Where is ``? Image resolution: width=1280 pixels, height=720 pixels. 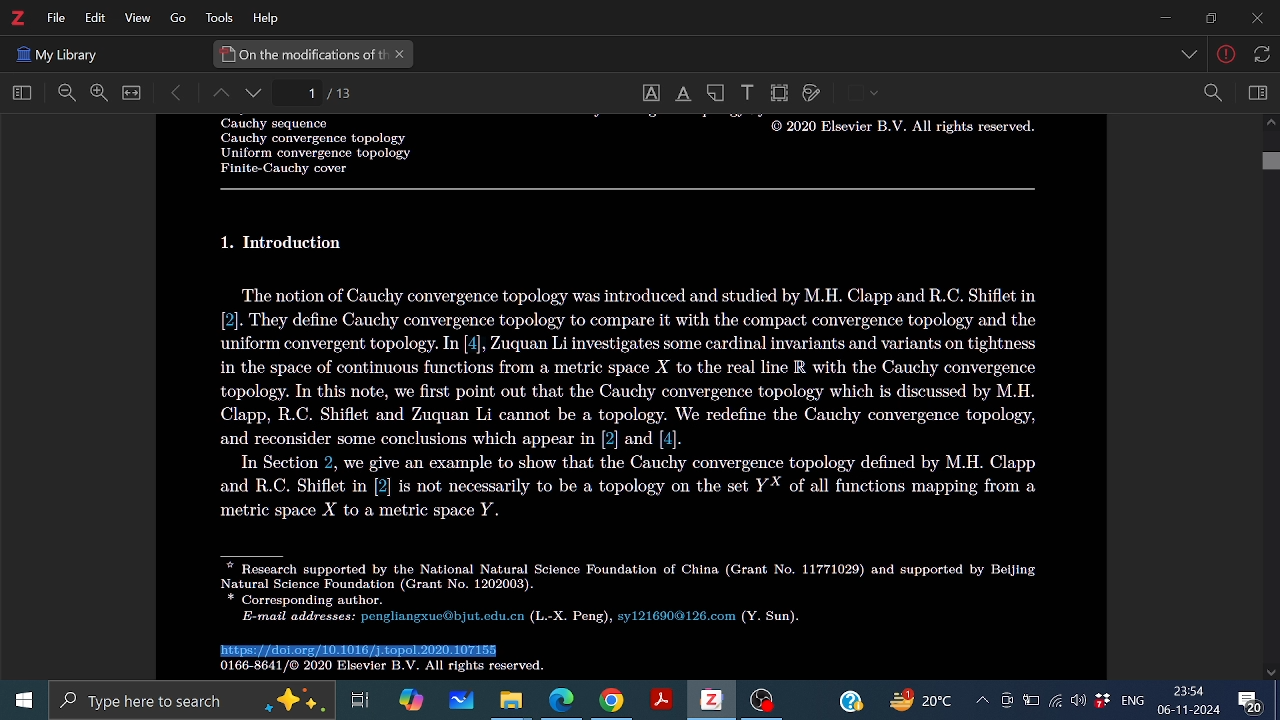  is located at coordinates (374, 669).